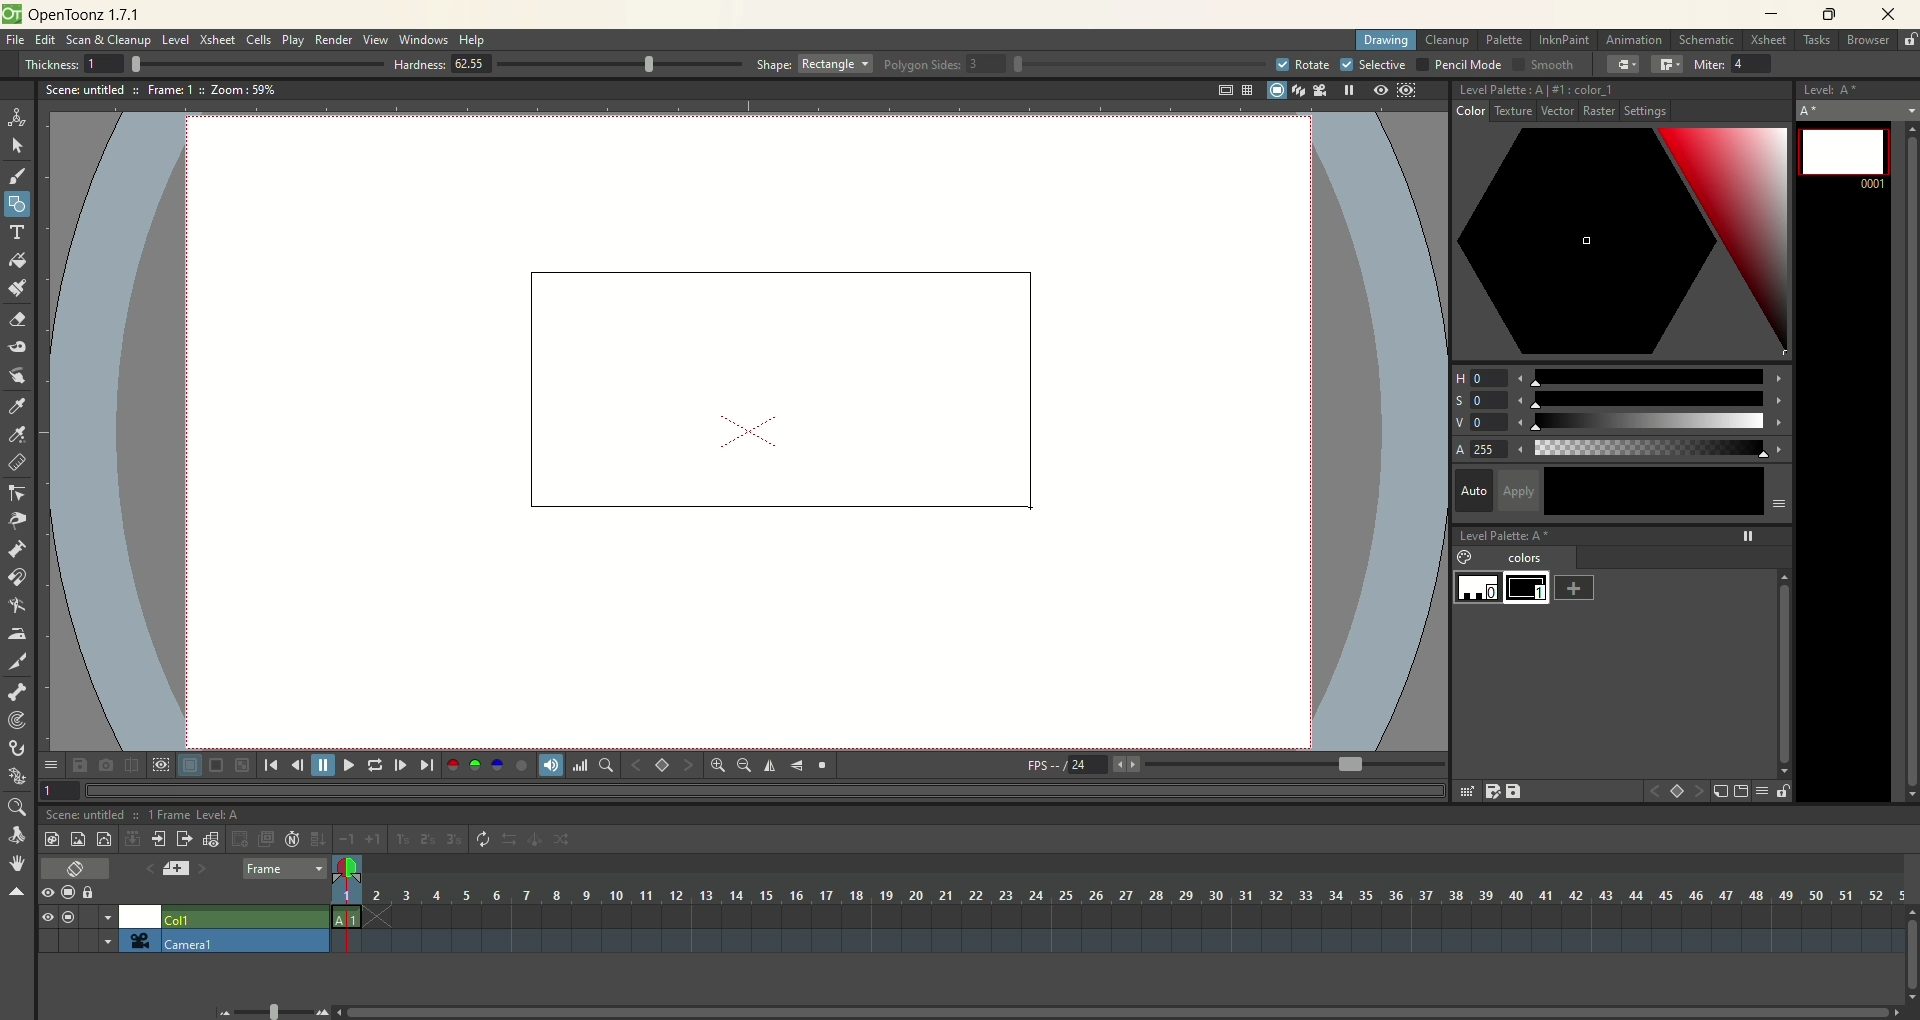  Describe the element at coordinates (399, 765) in the screenshot. I see `next frame` at that location.